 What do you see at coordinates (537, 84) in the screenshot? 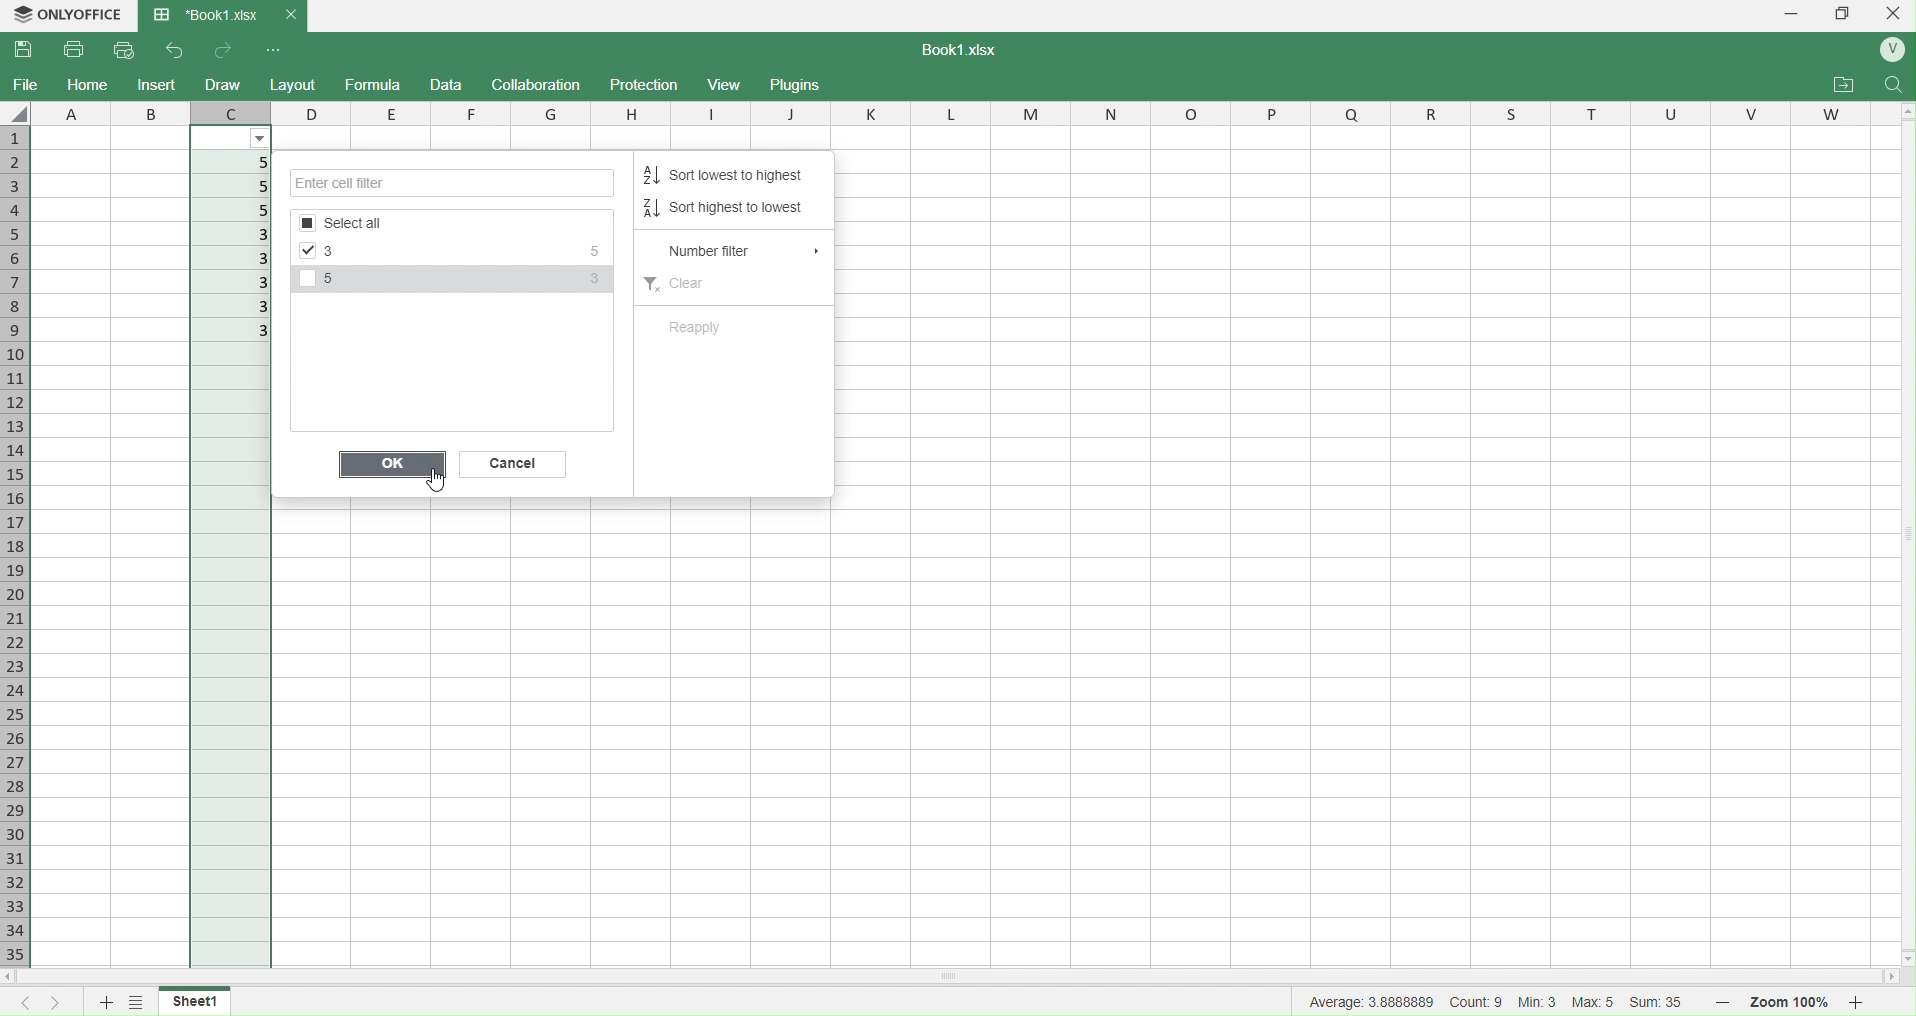
I see `Collaboration` at bounding box center [537, 84].